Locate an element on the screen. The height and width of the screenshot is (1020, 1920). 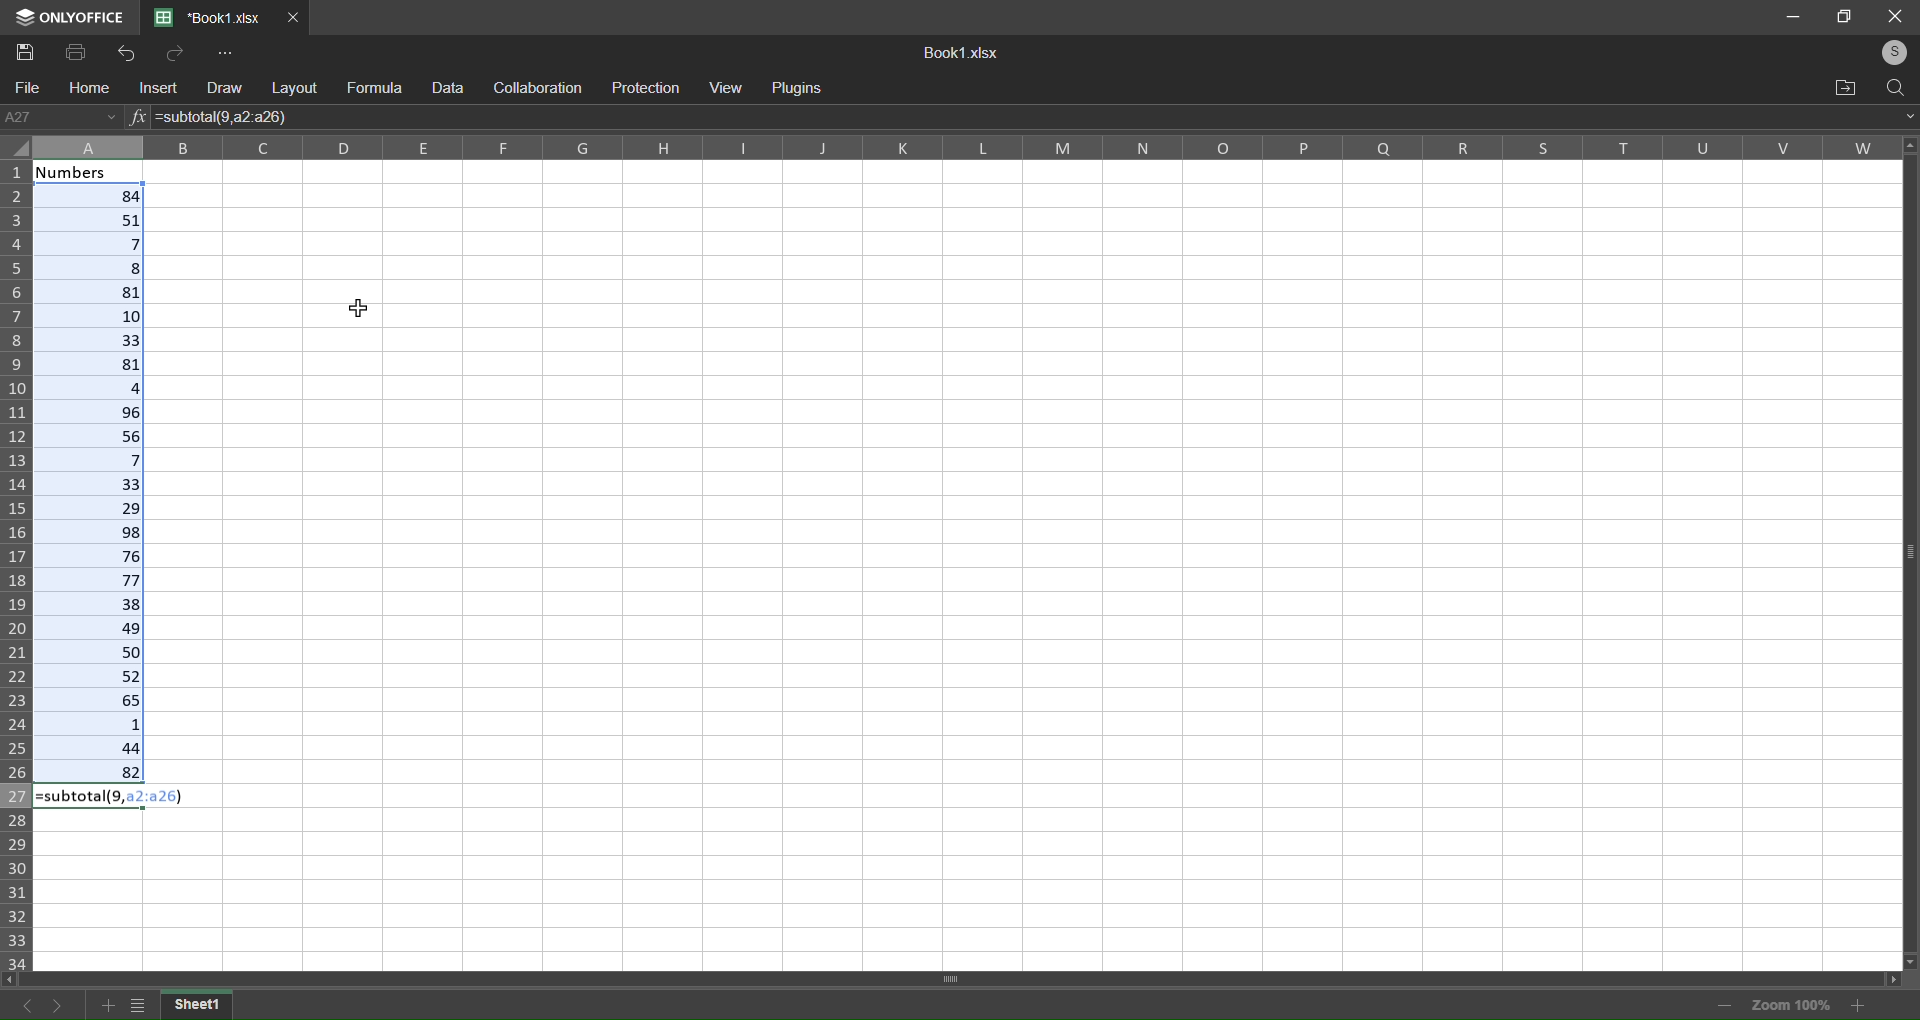
horizontal scroll bar is located at coordinates (955, 978).